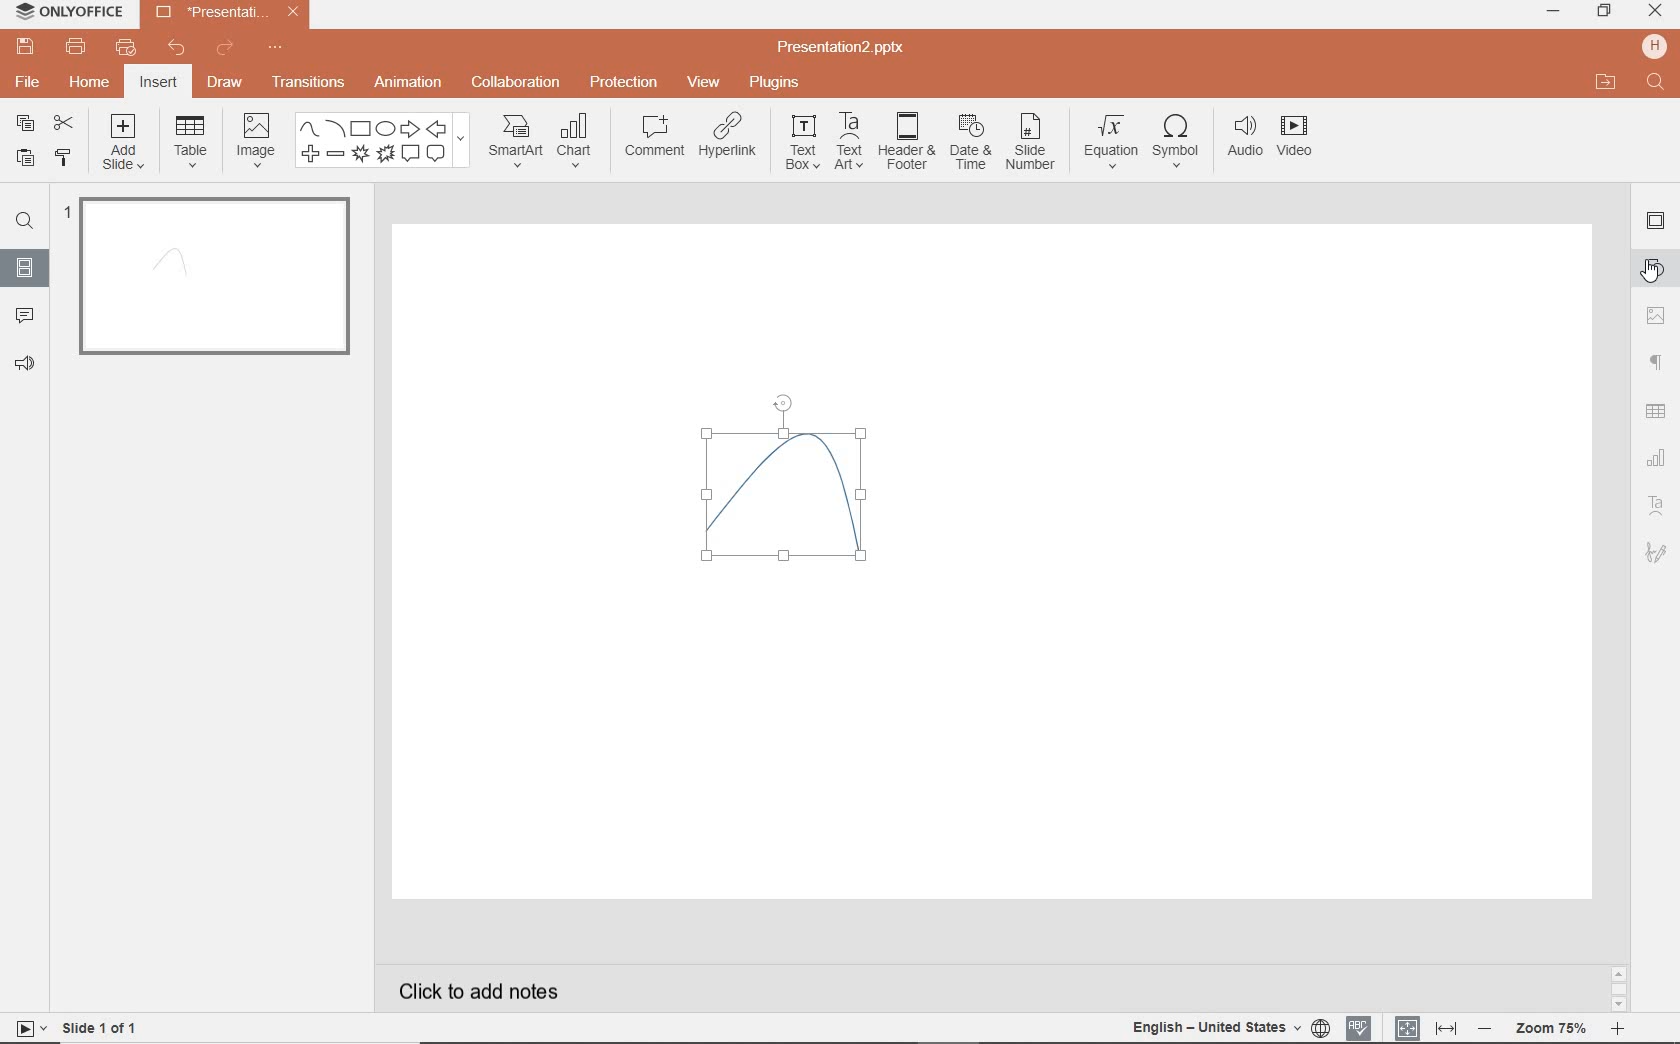 The width and height of the screenshot is (1680, 1044). What do you see at coordinates (70, 13) in the screenshot?
I see `ONLYOFFICE` at bounding box center [70, 13].